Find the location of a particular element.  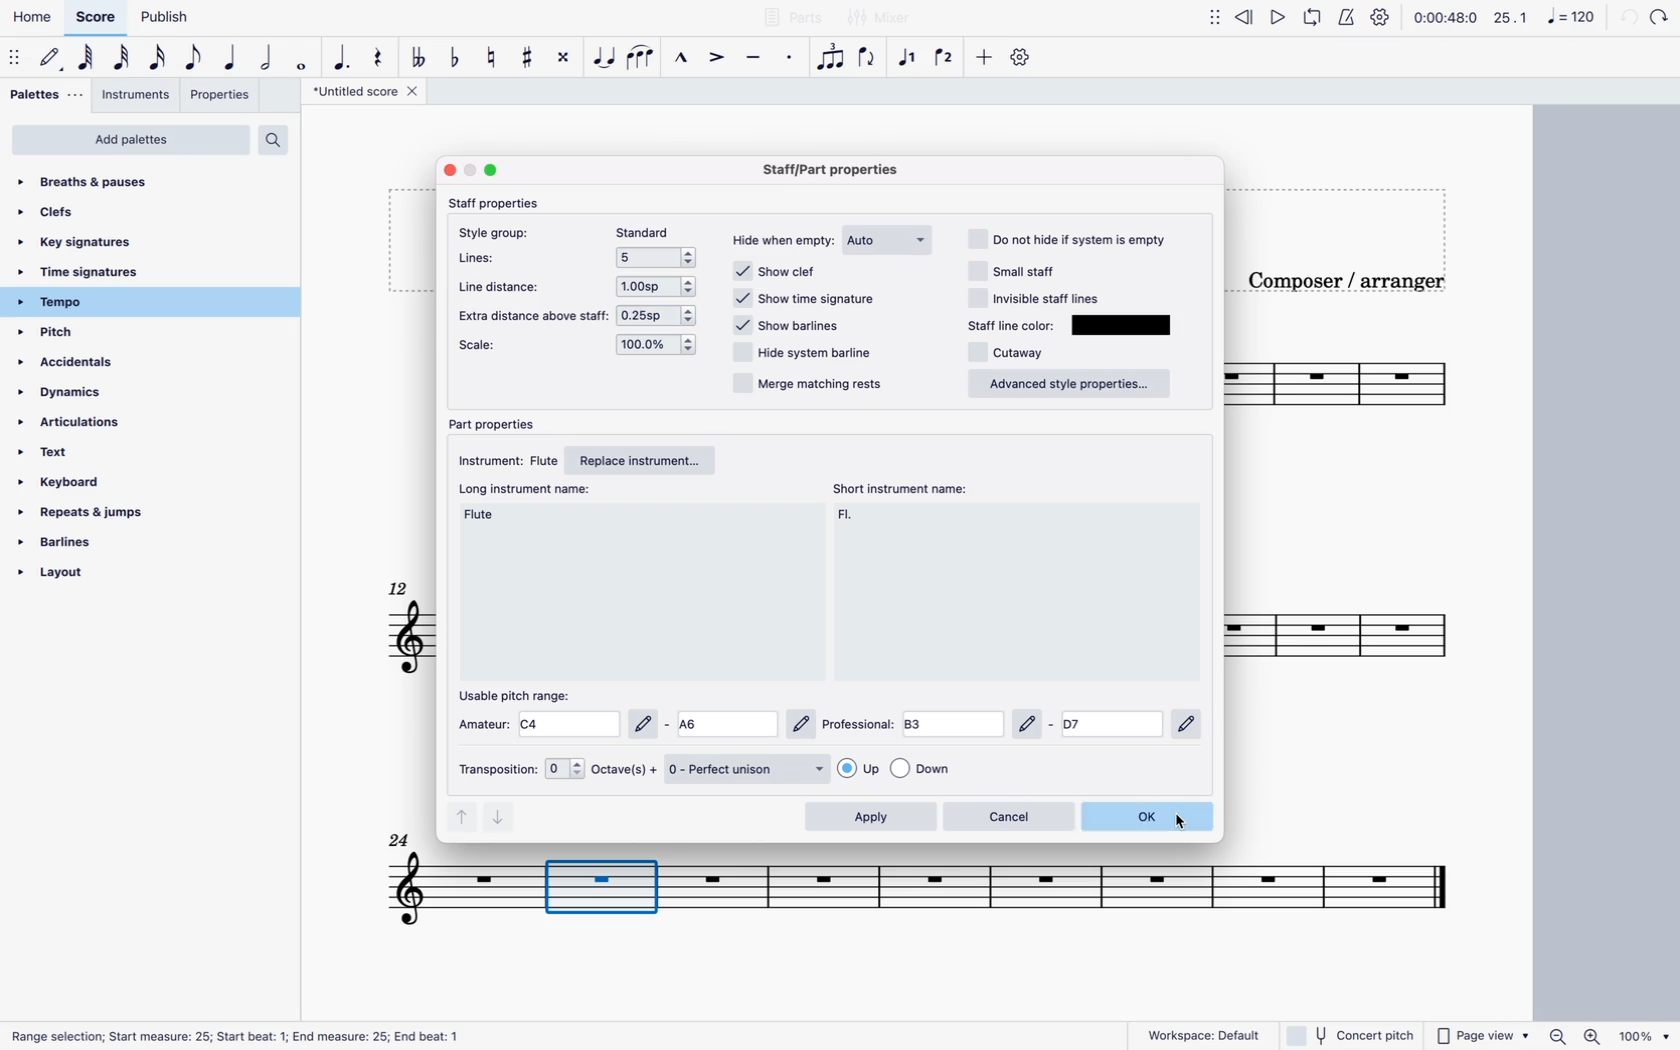

articulations is located at coordinates (83, 420).